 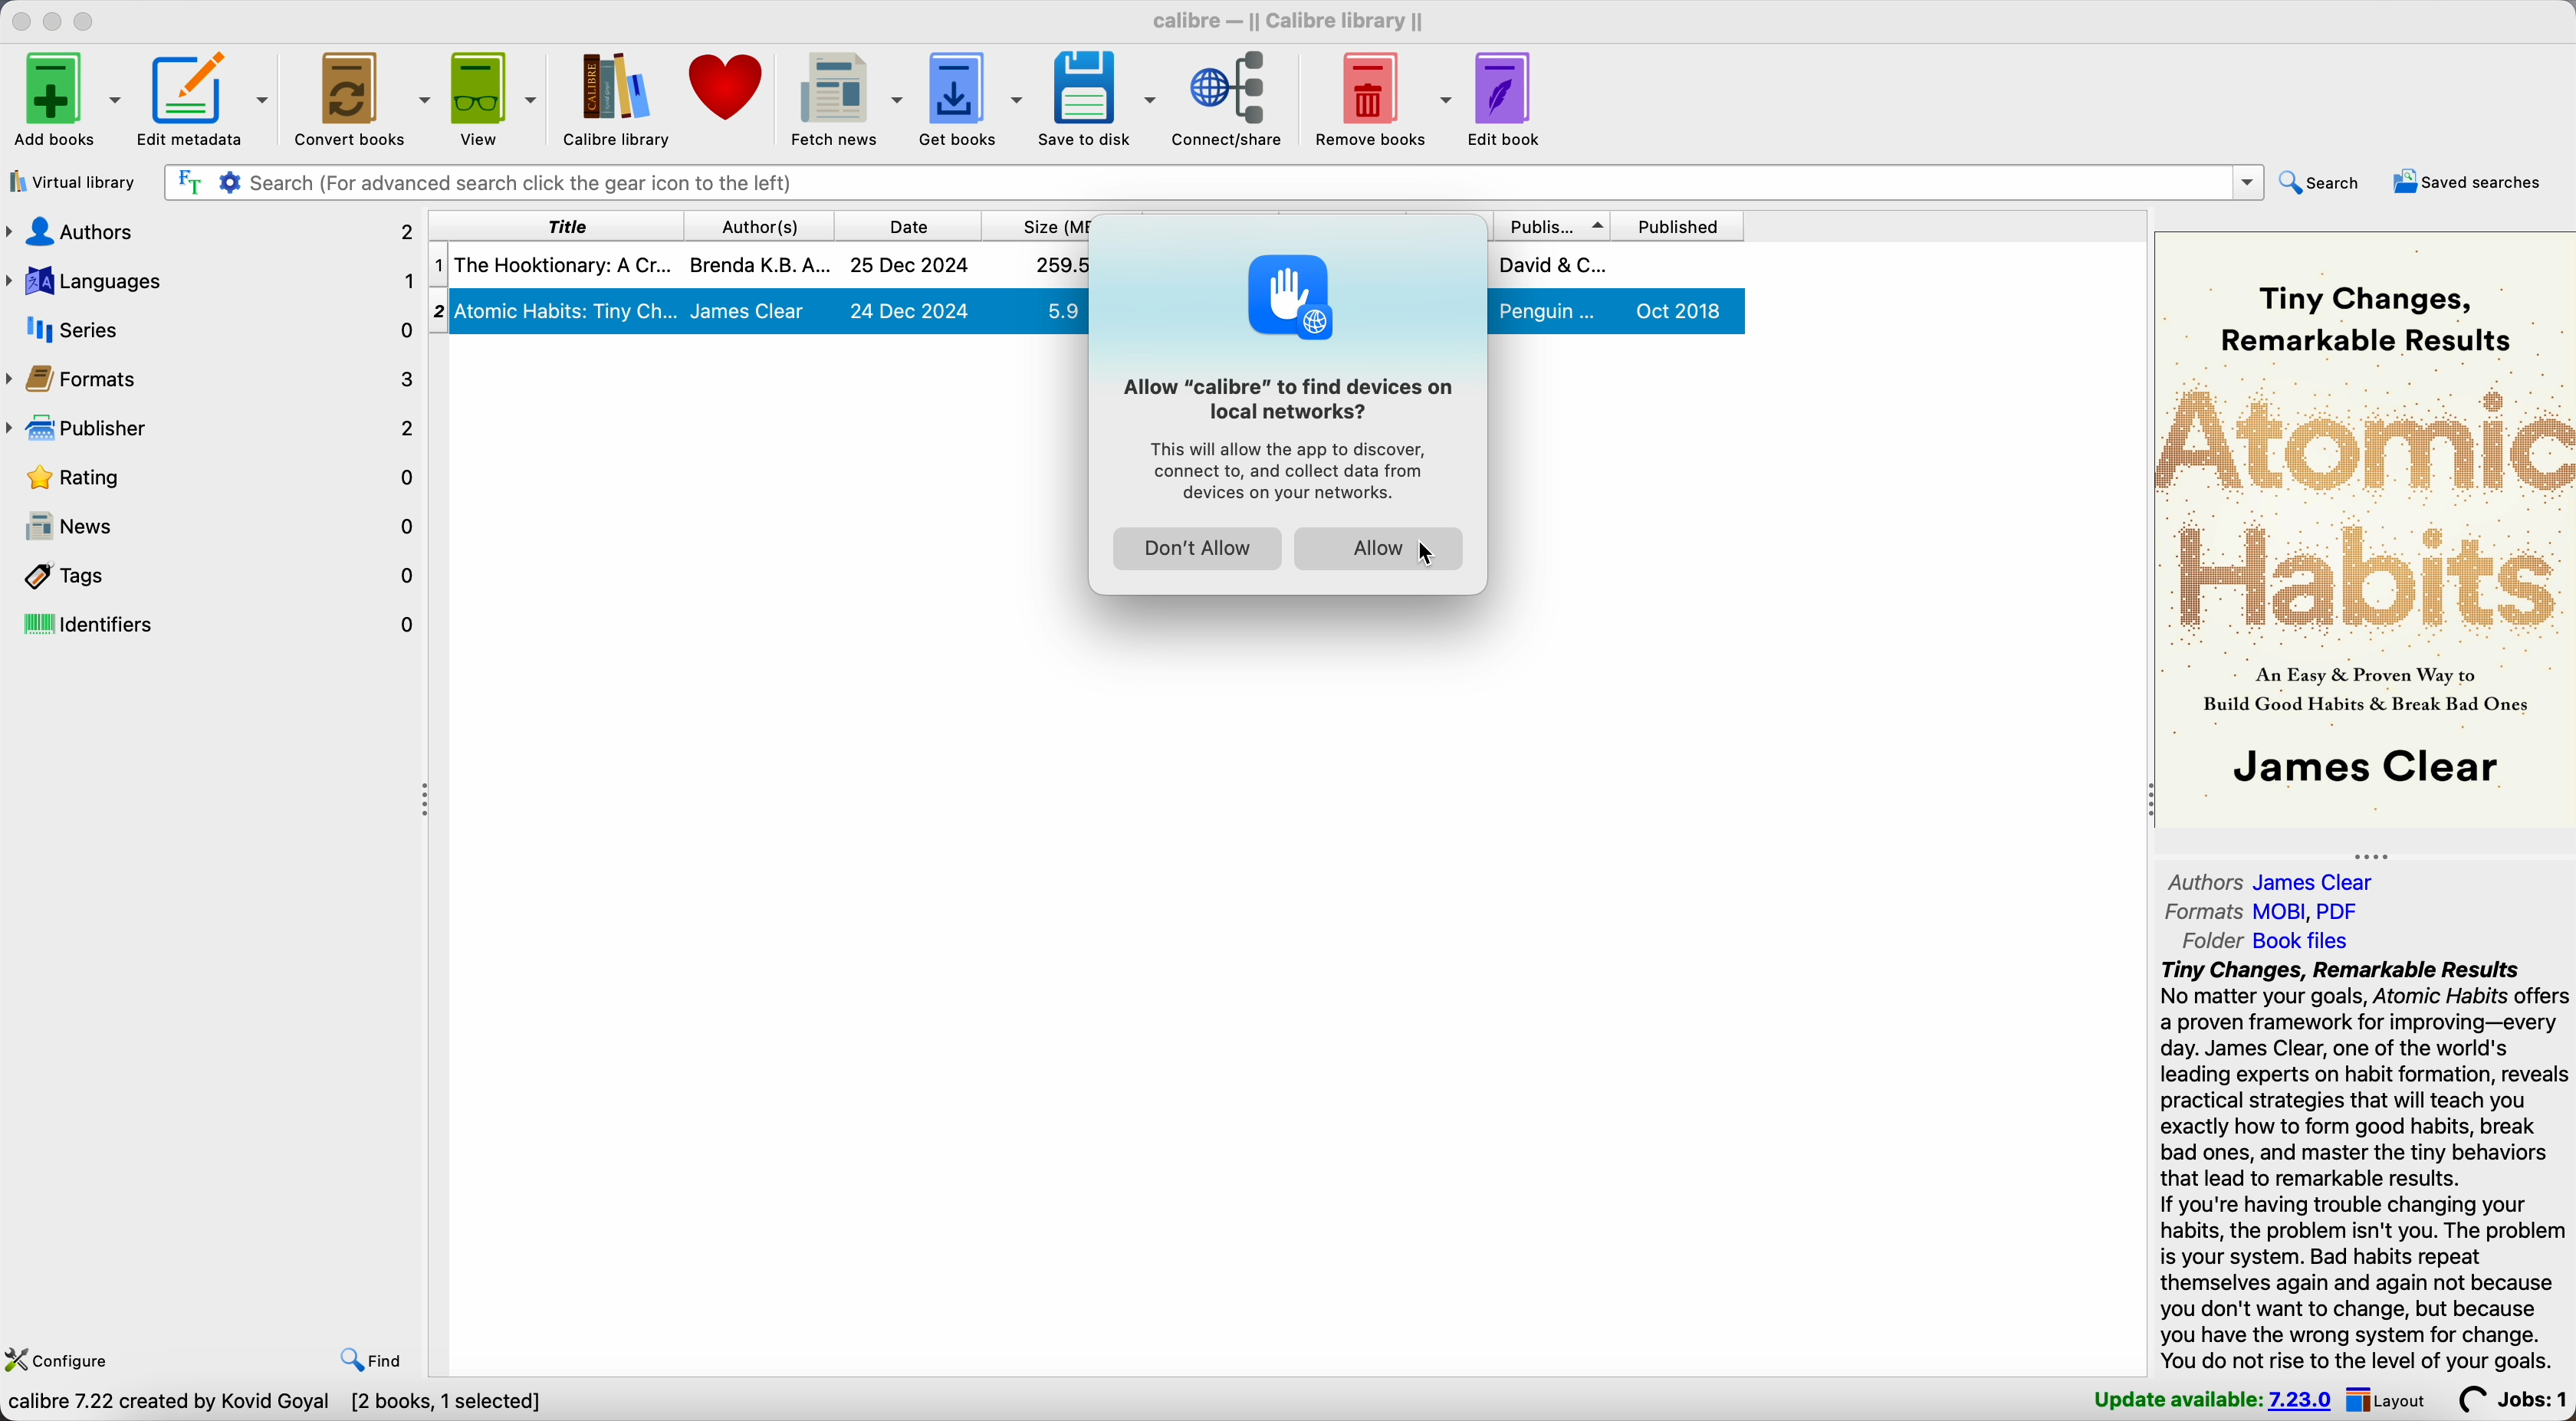 What do you see at coordinates (618, 98) in the screenshot?
I see `Calibre library` at bounding box center [618, 98].